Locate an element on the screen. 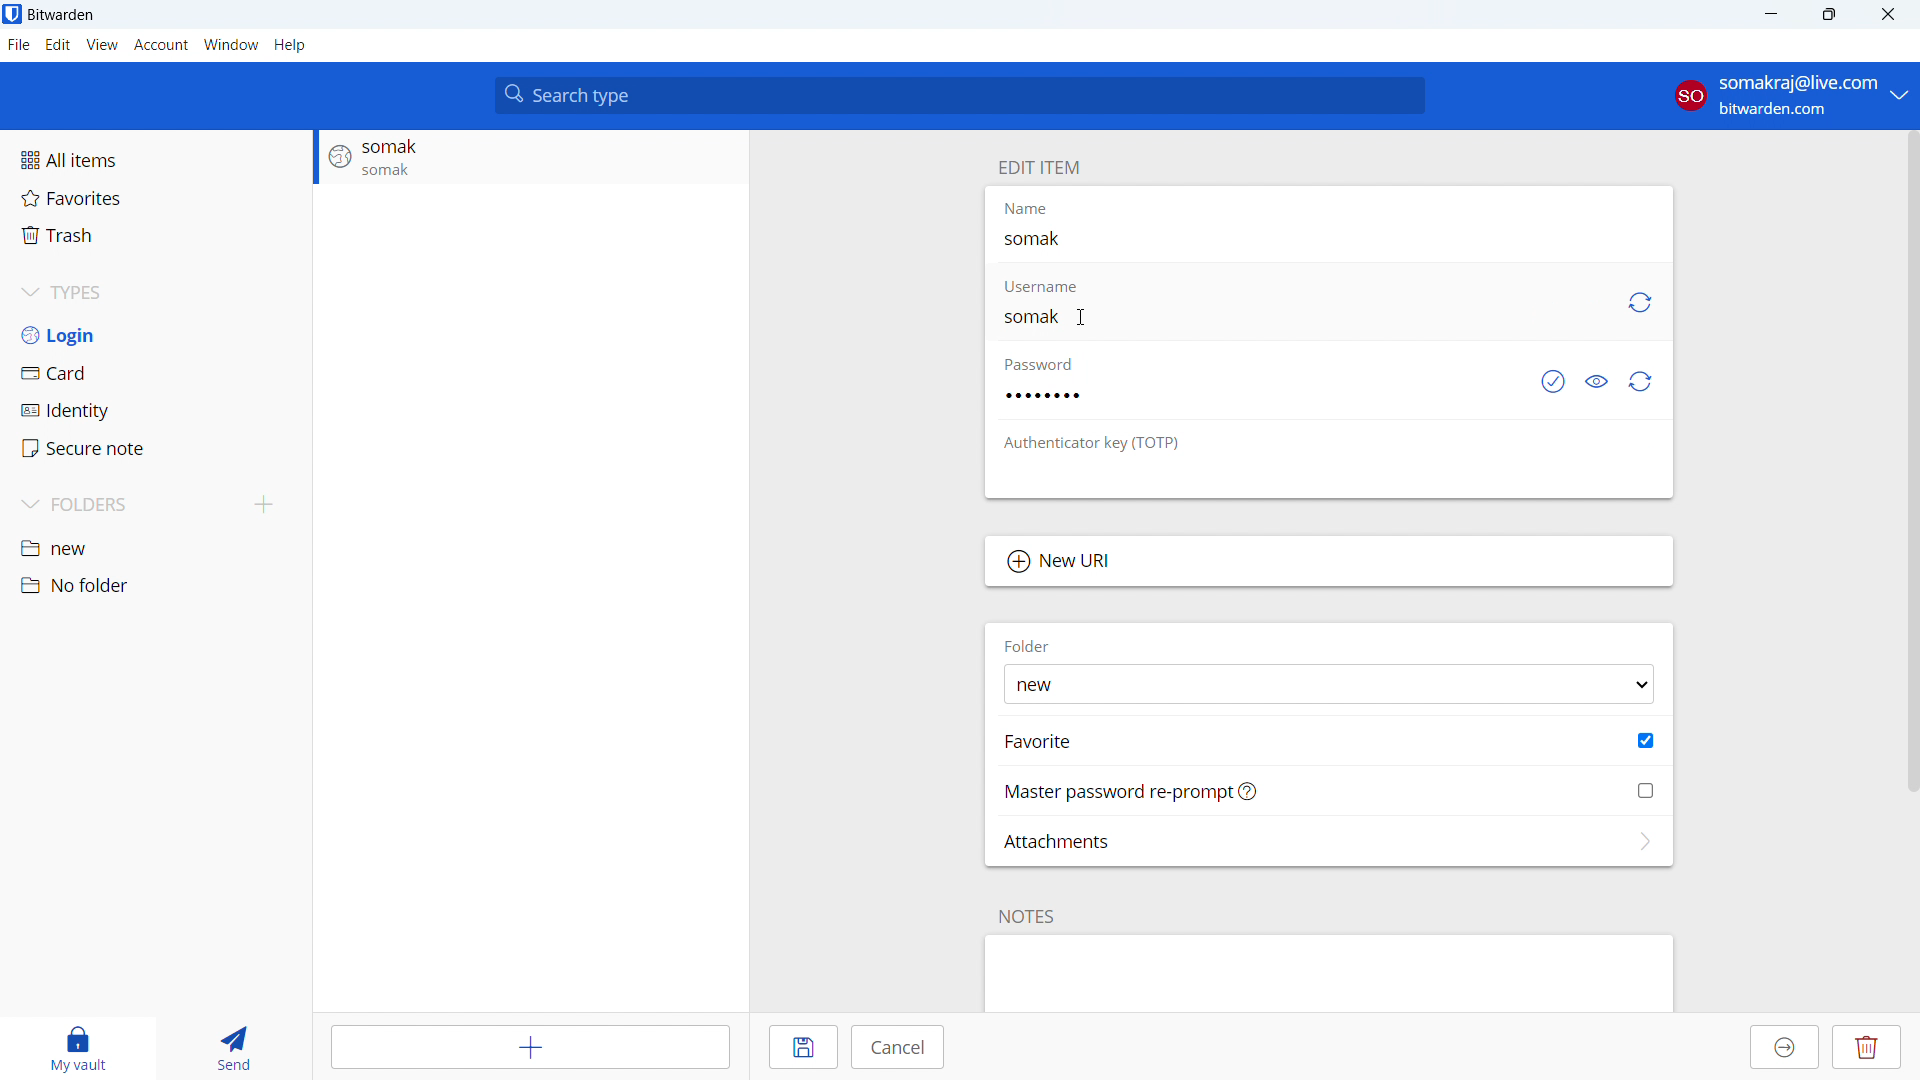 Image resolution: width=1920 pixels, height=1080 pixels. send is located at coordinates (238, 1049).